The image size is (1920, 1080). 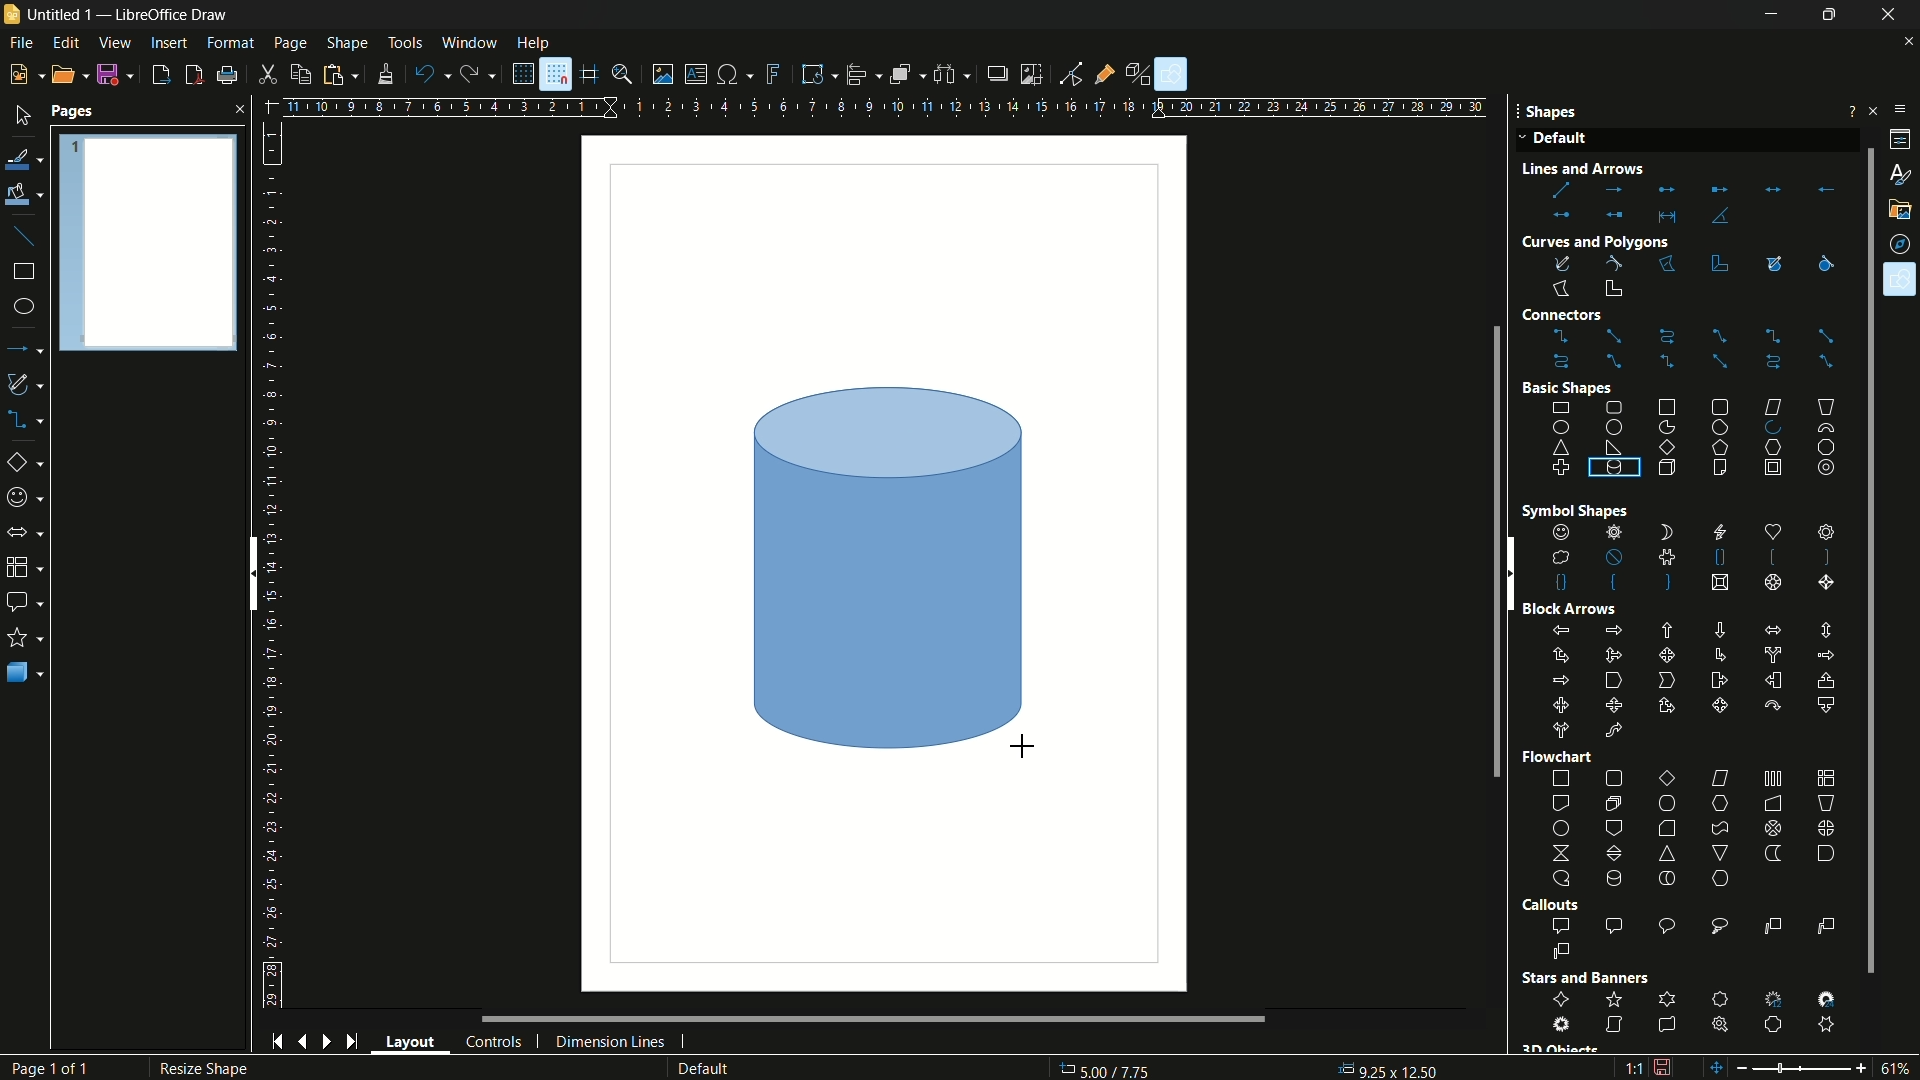 What do you see at coordinates (1170, 74) in the screenshot?
I see `show draw functions` at bounding box center [1170, 74].